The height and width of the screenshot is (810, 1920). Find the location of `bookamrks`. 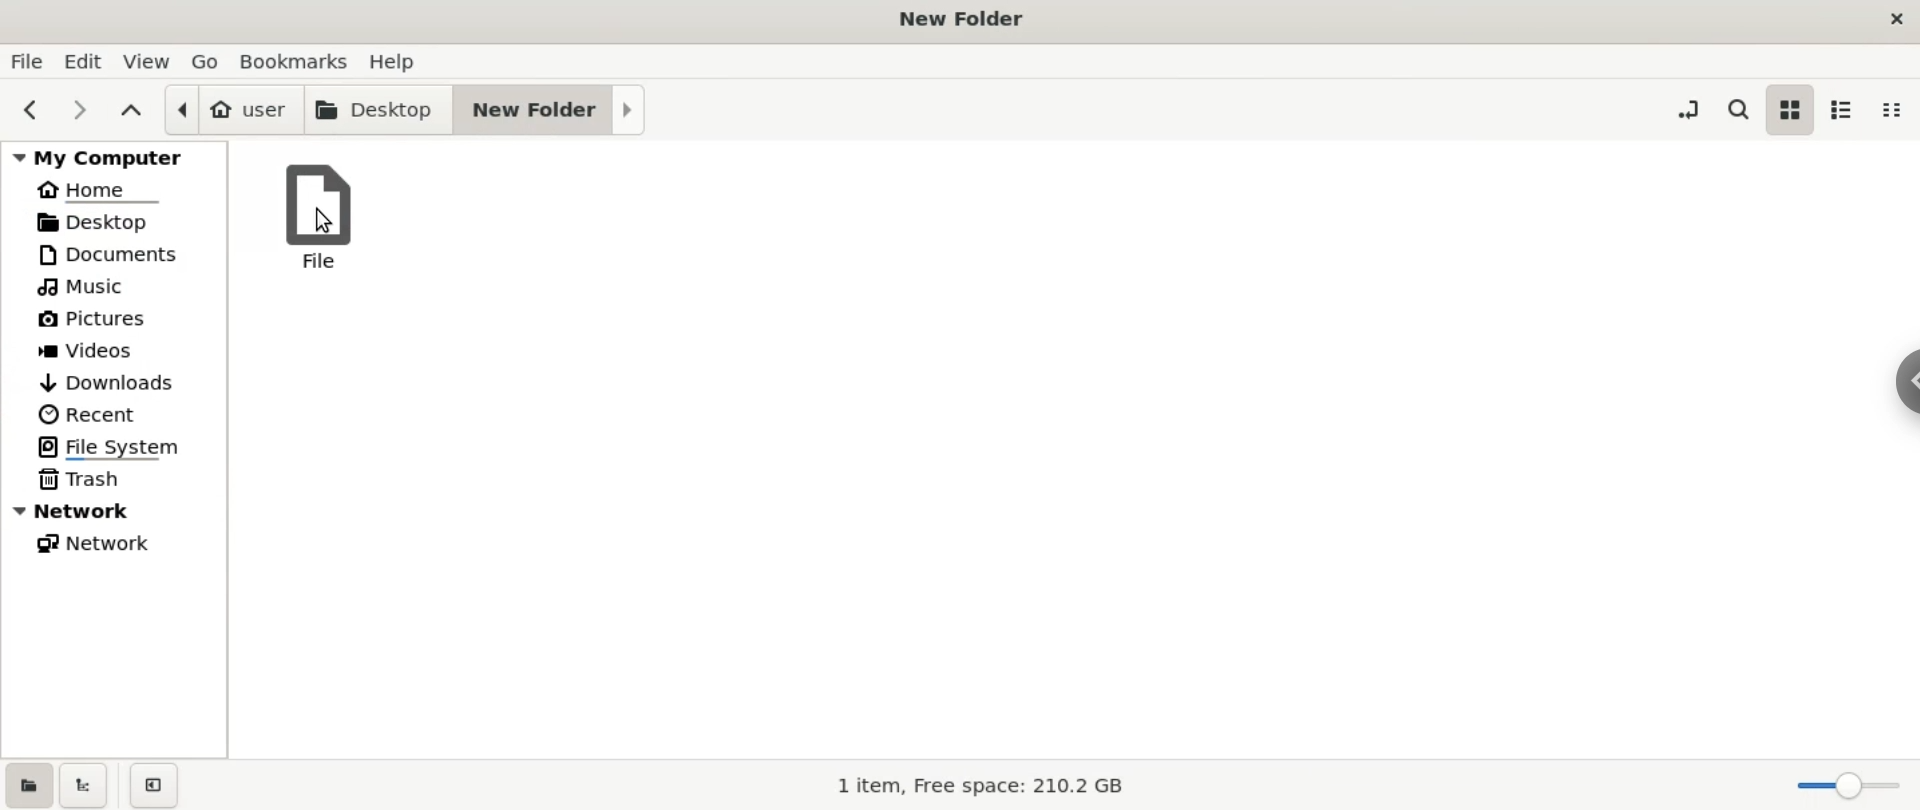

bookamrks is located at coordinates (297, 60).